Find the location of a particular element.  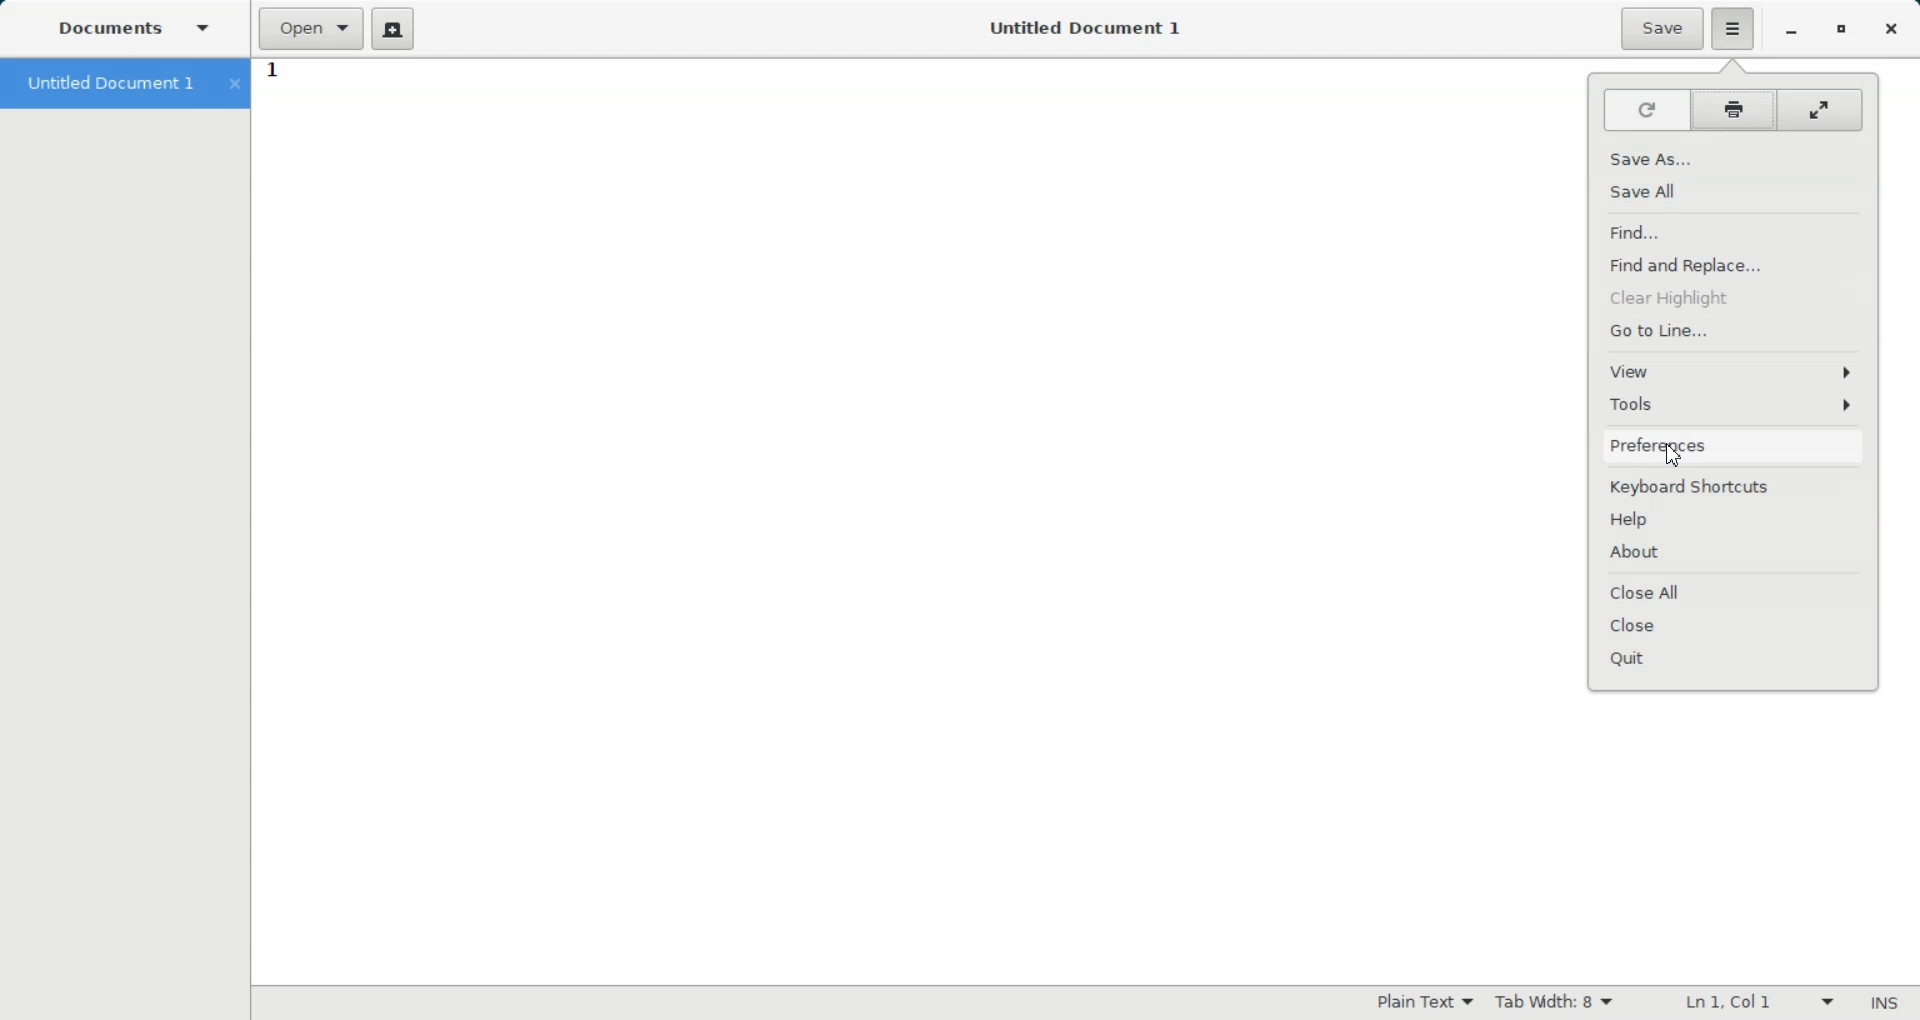

Tab width is located at coordinates (1555, 1001).